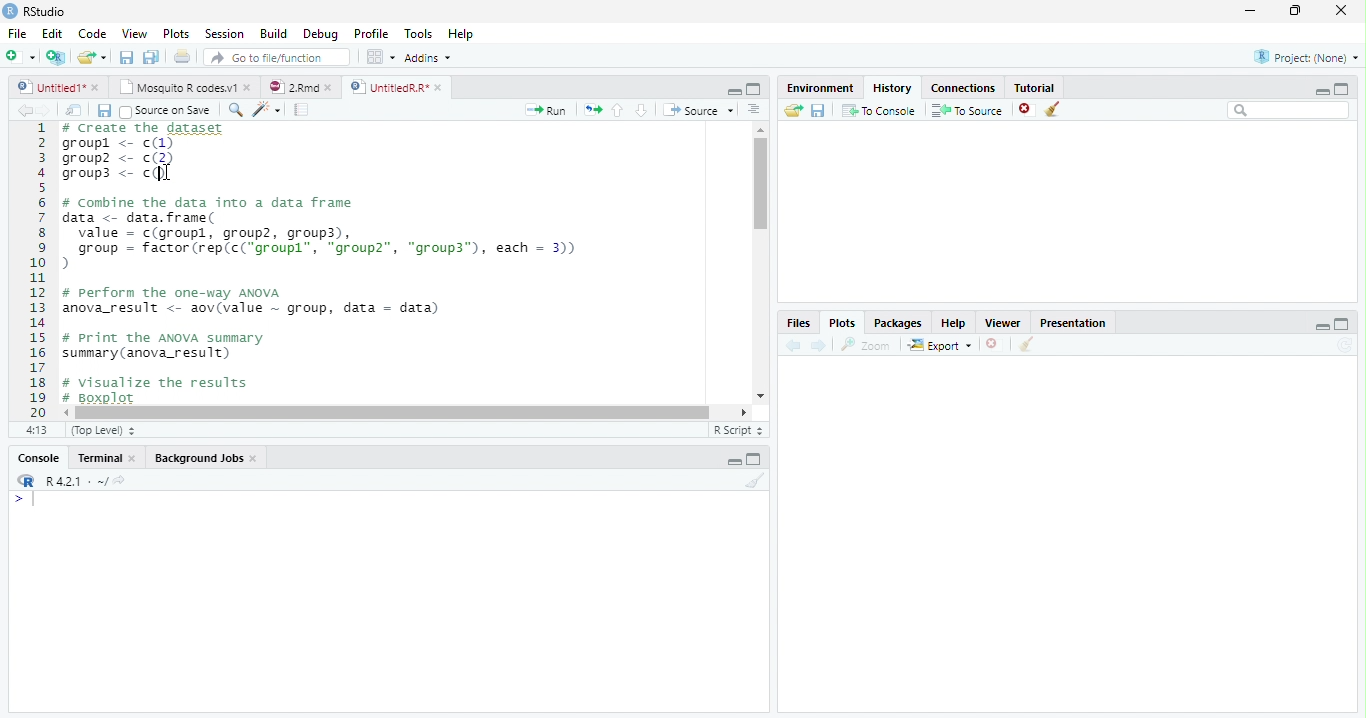 The image size is (1366, 718). What do you see at coordinates (1081, 321) in the screenshot?
I see `Presentation` at bounding box center [1081, 321].